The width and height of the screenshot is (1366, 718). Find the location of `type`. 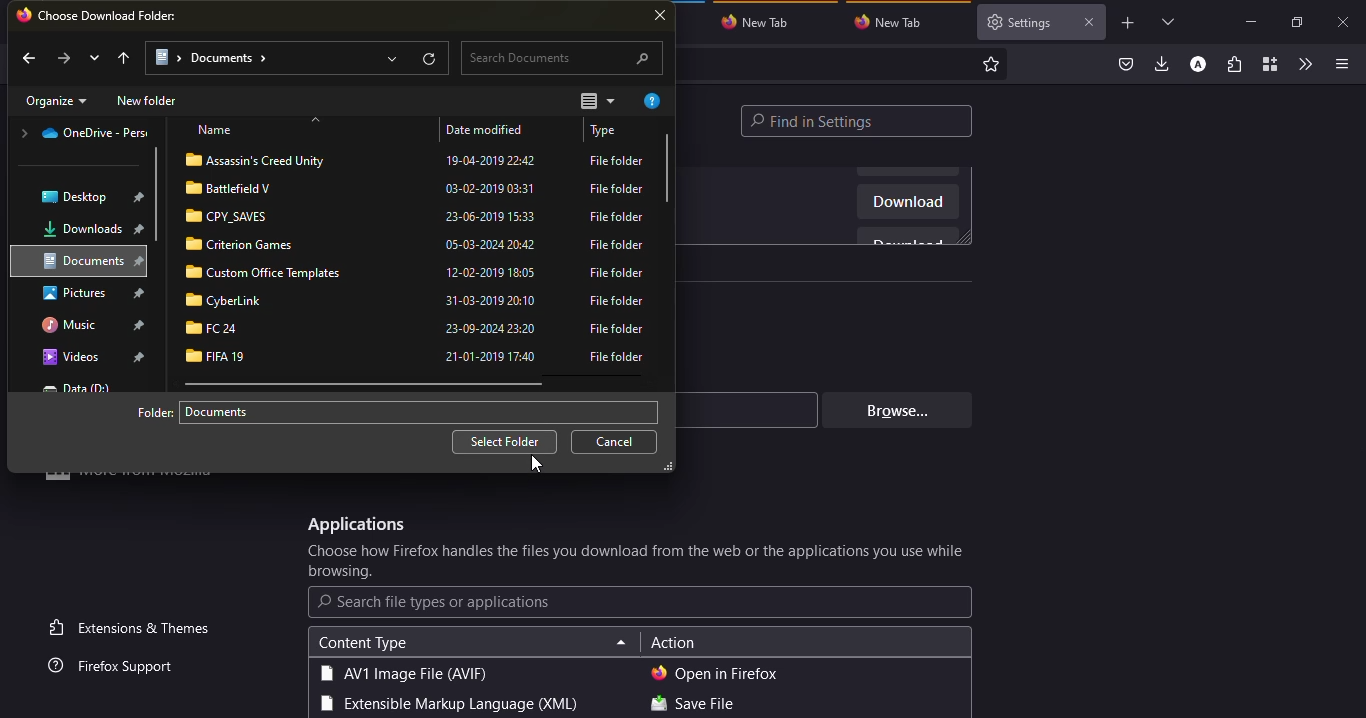

type is located at coordinates (618, 159).